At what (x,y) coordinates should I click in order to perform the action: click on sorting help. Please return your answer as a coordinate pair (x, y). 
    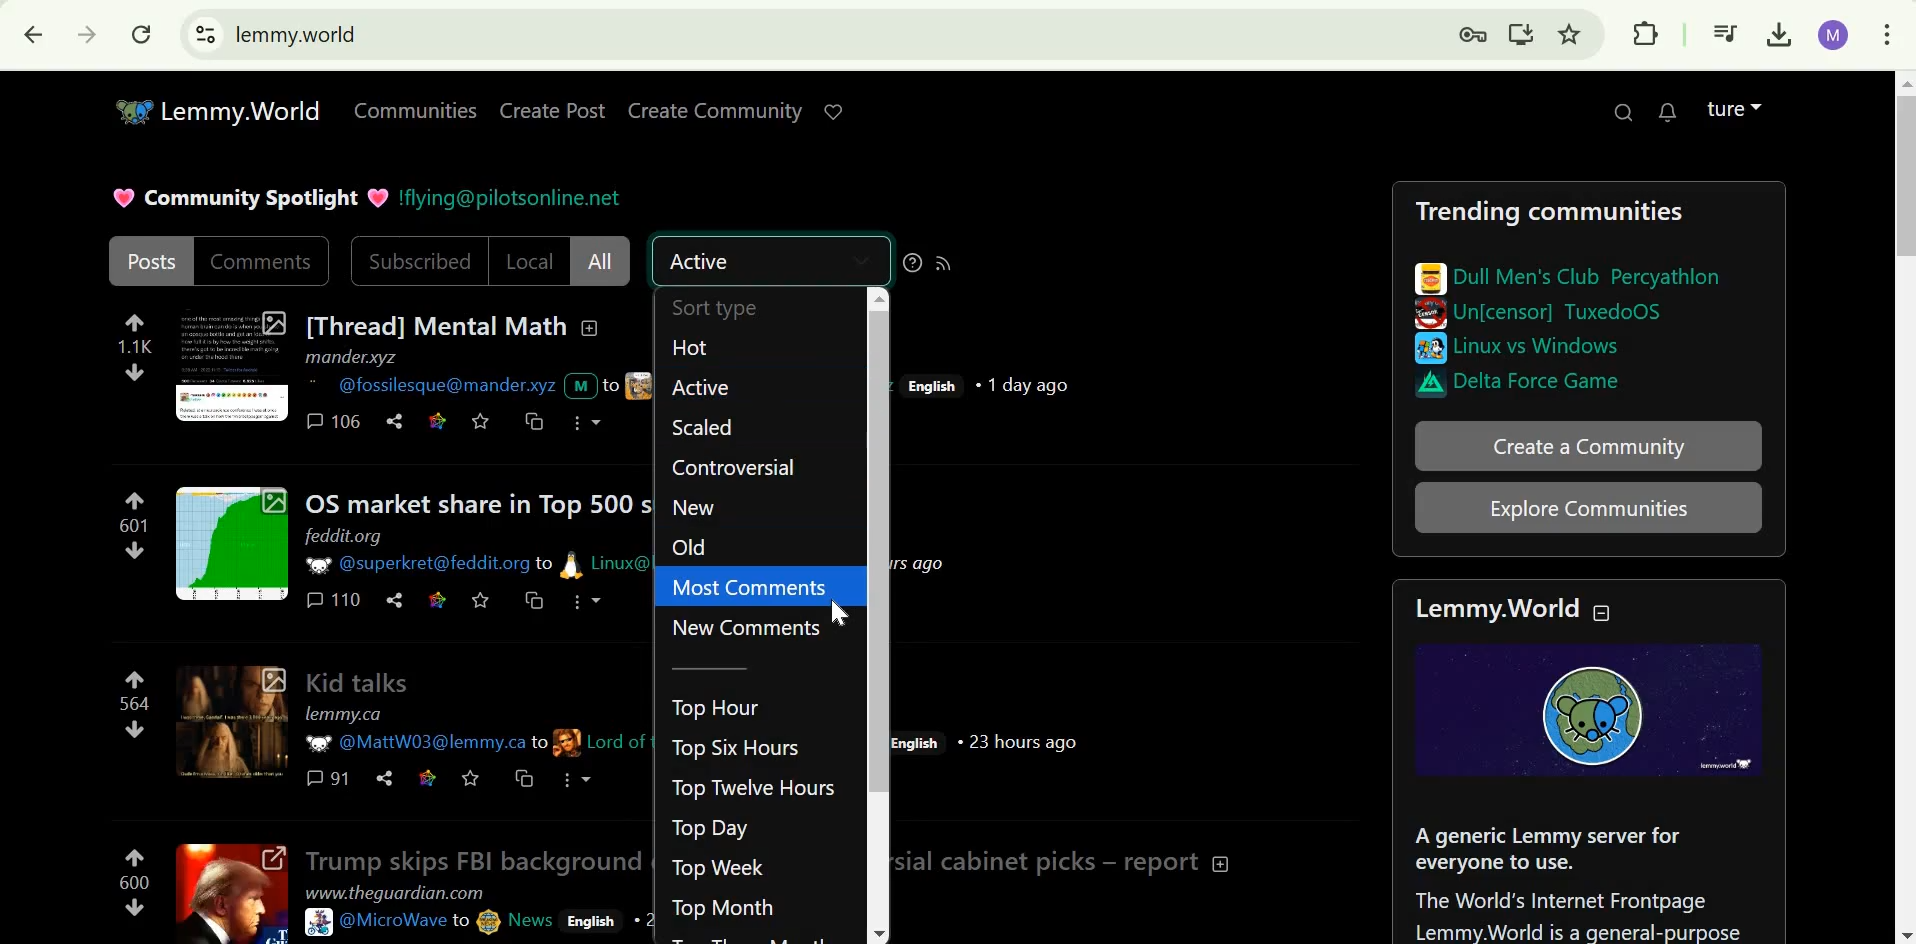
    Looking at the image, I should click on (913, 262).